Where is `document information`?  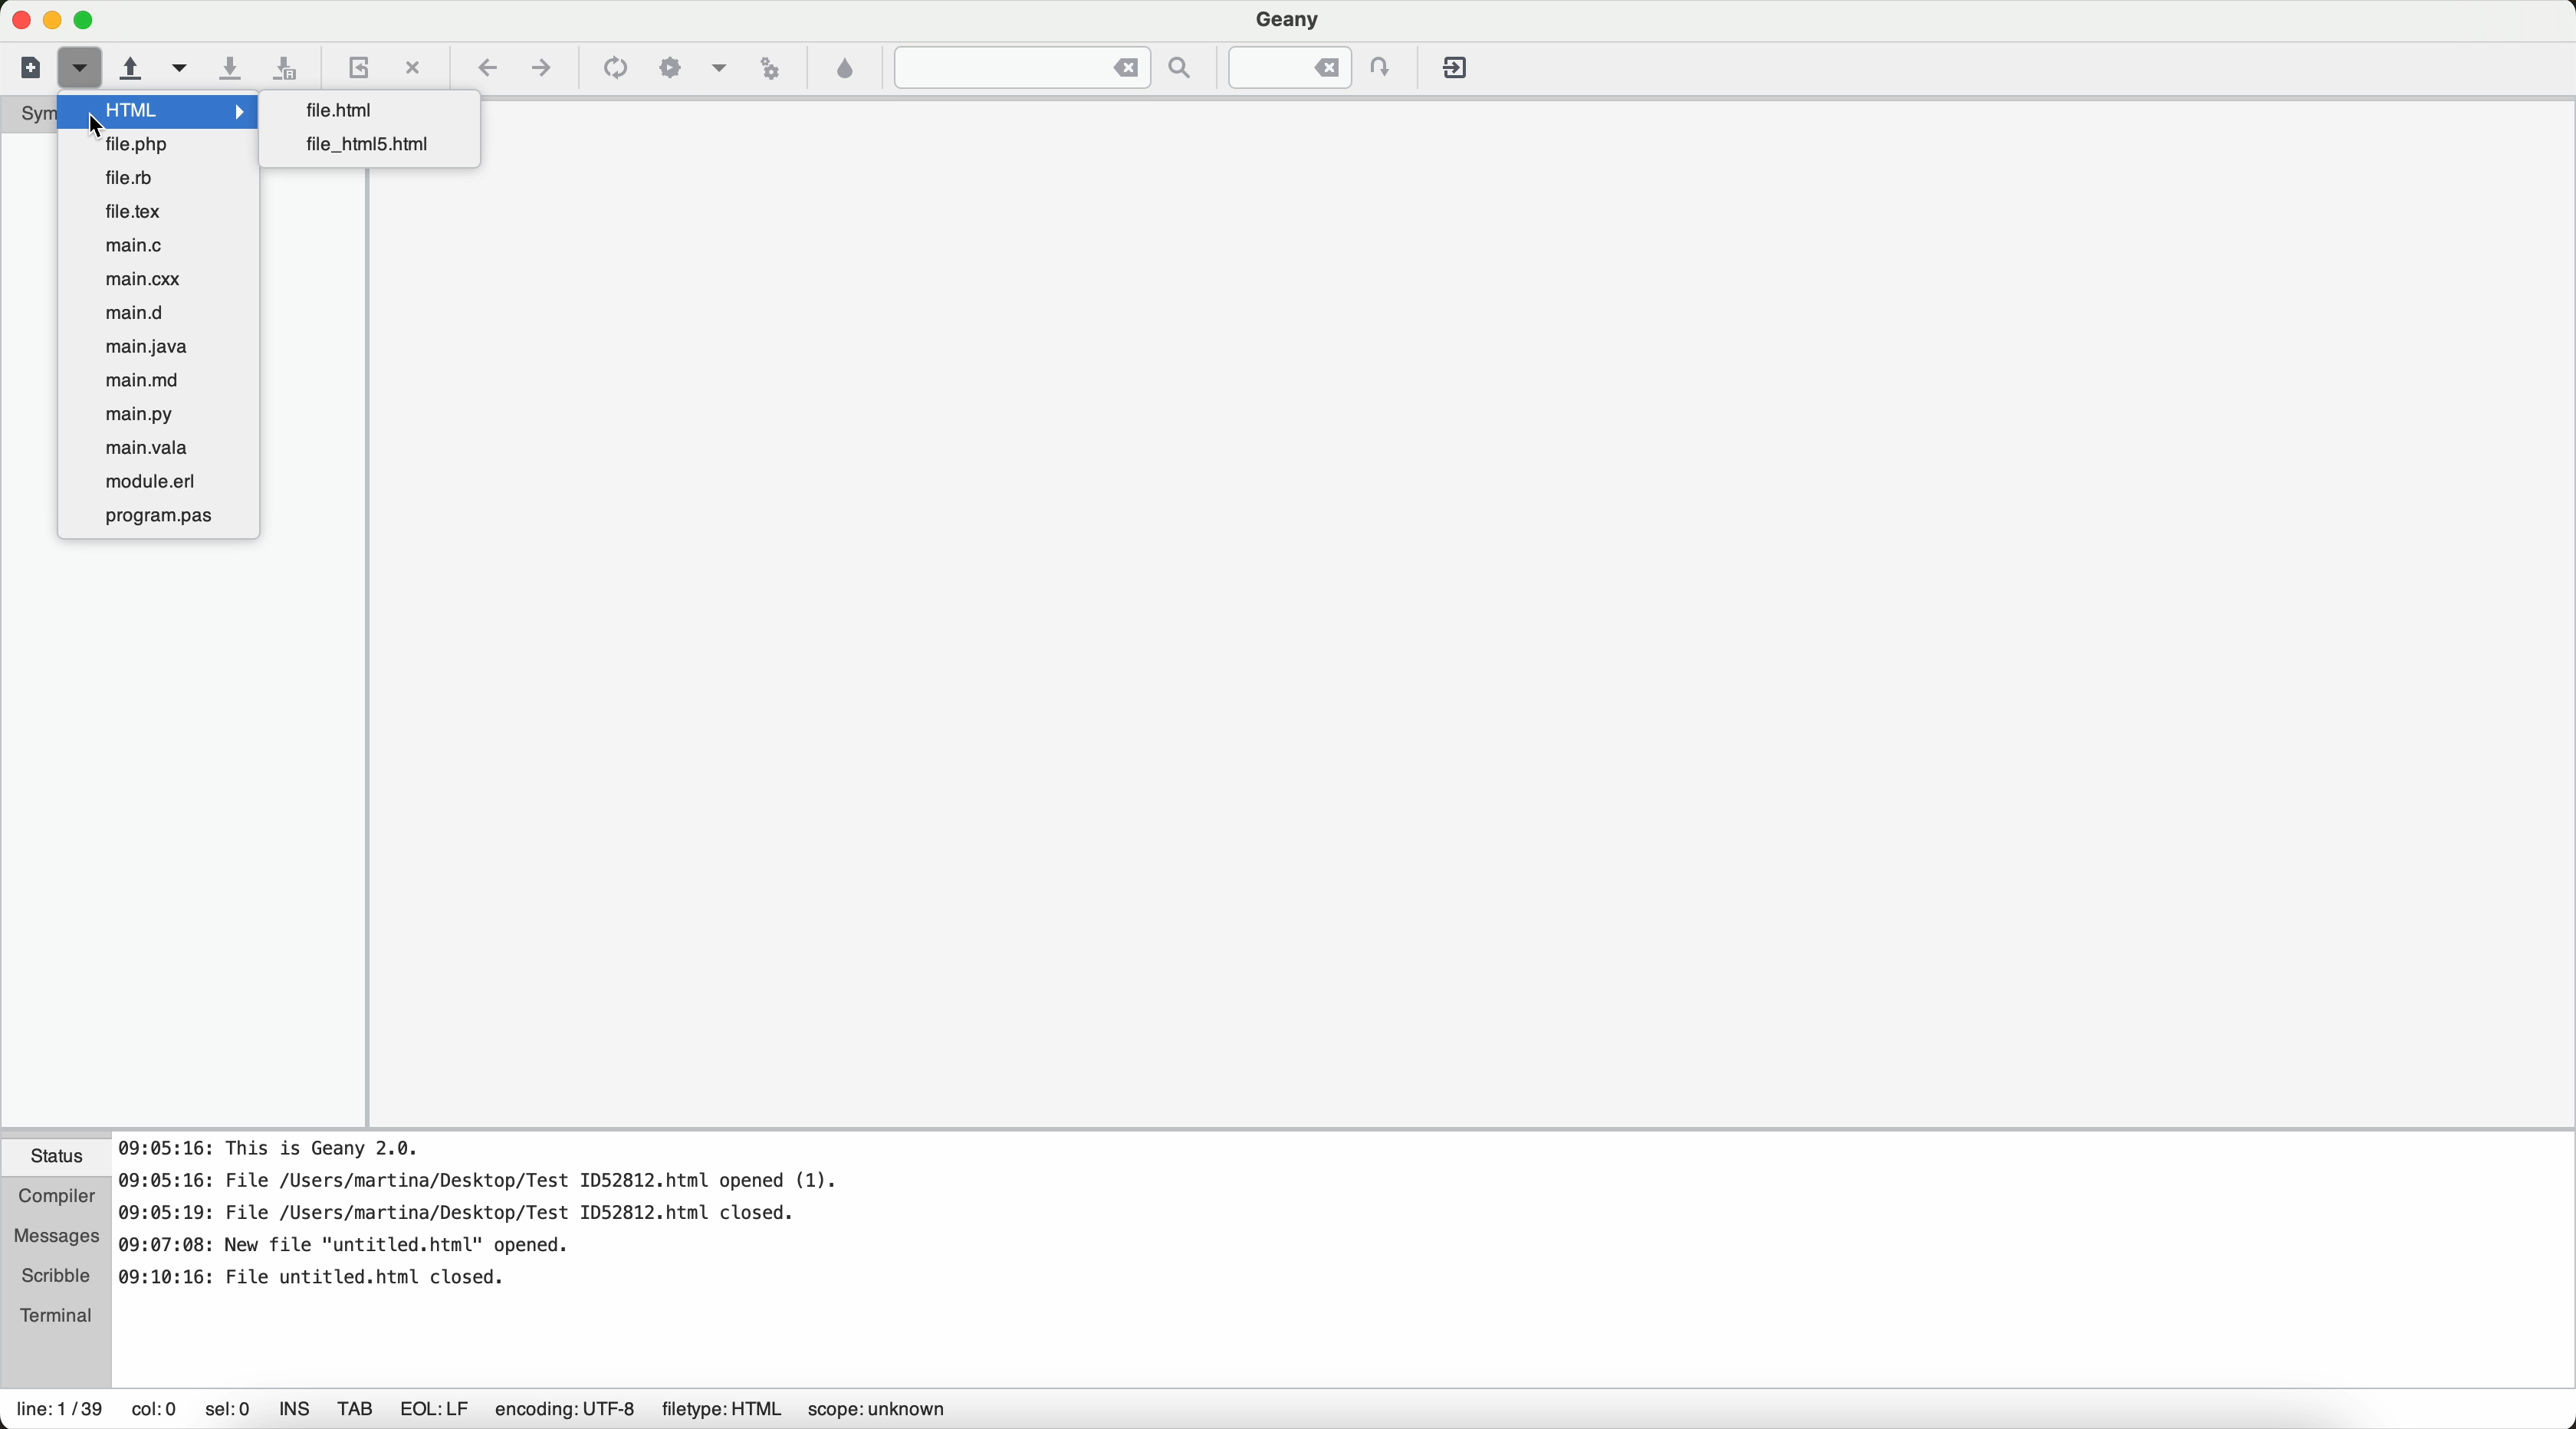
document information is located at coordinates (1341, 1258).